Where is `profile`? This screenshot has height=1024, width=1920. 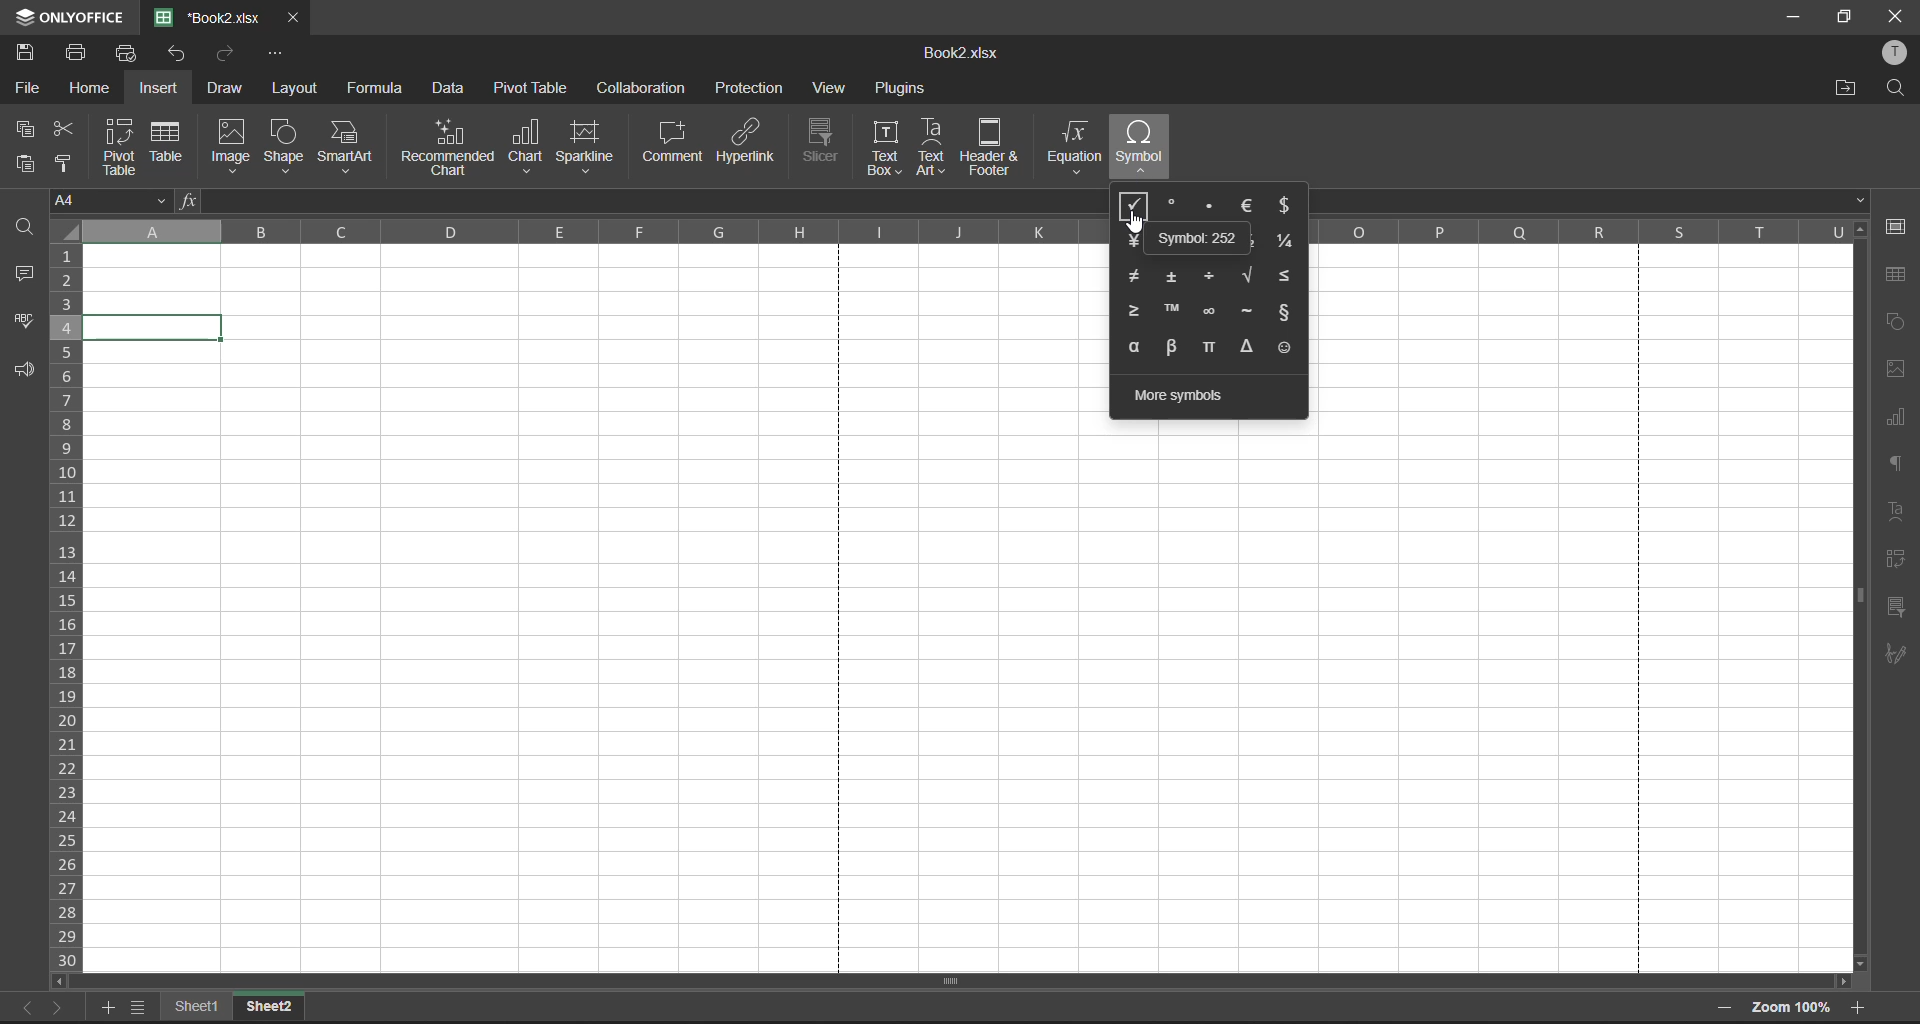
profile is located at coordinates (1895, 53).